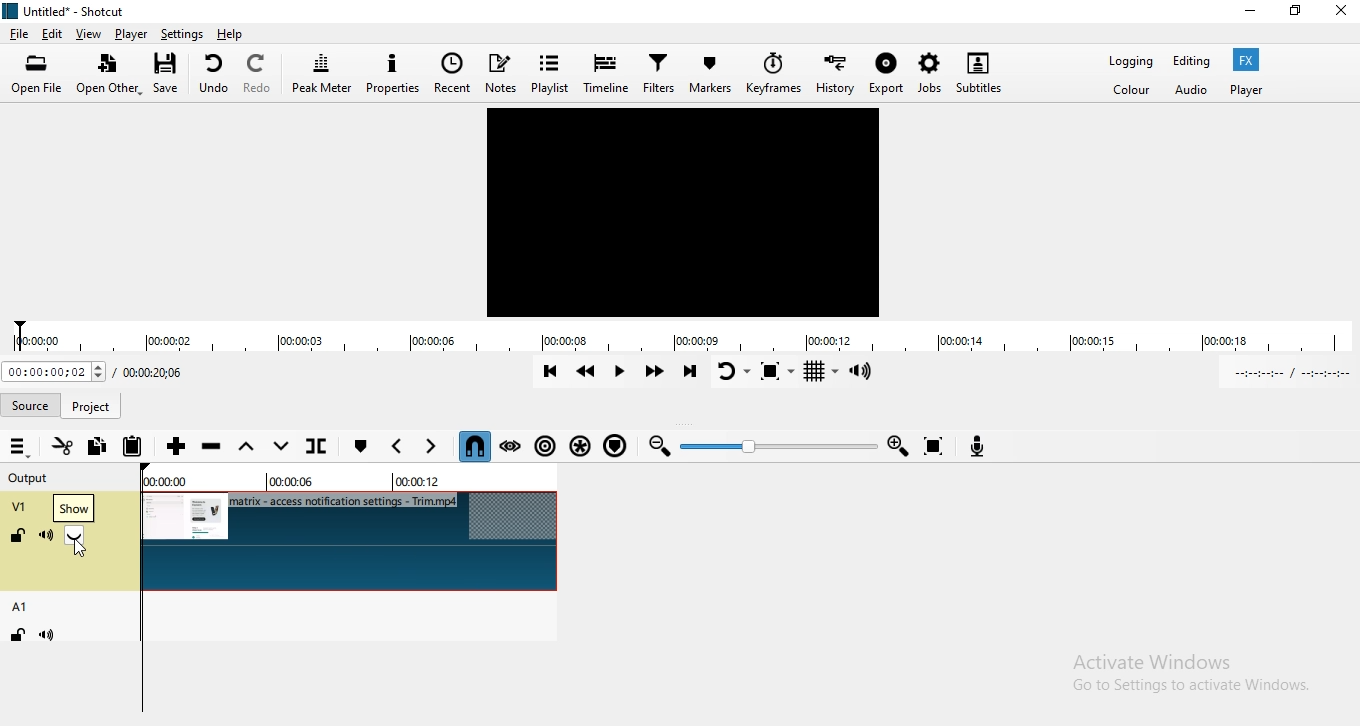 The width and height of the screenshot is (1360, 726). What do you see at coordinates (35, 406) in the screenshot?
I see `Source ` at bounding box center [35, 406].